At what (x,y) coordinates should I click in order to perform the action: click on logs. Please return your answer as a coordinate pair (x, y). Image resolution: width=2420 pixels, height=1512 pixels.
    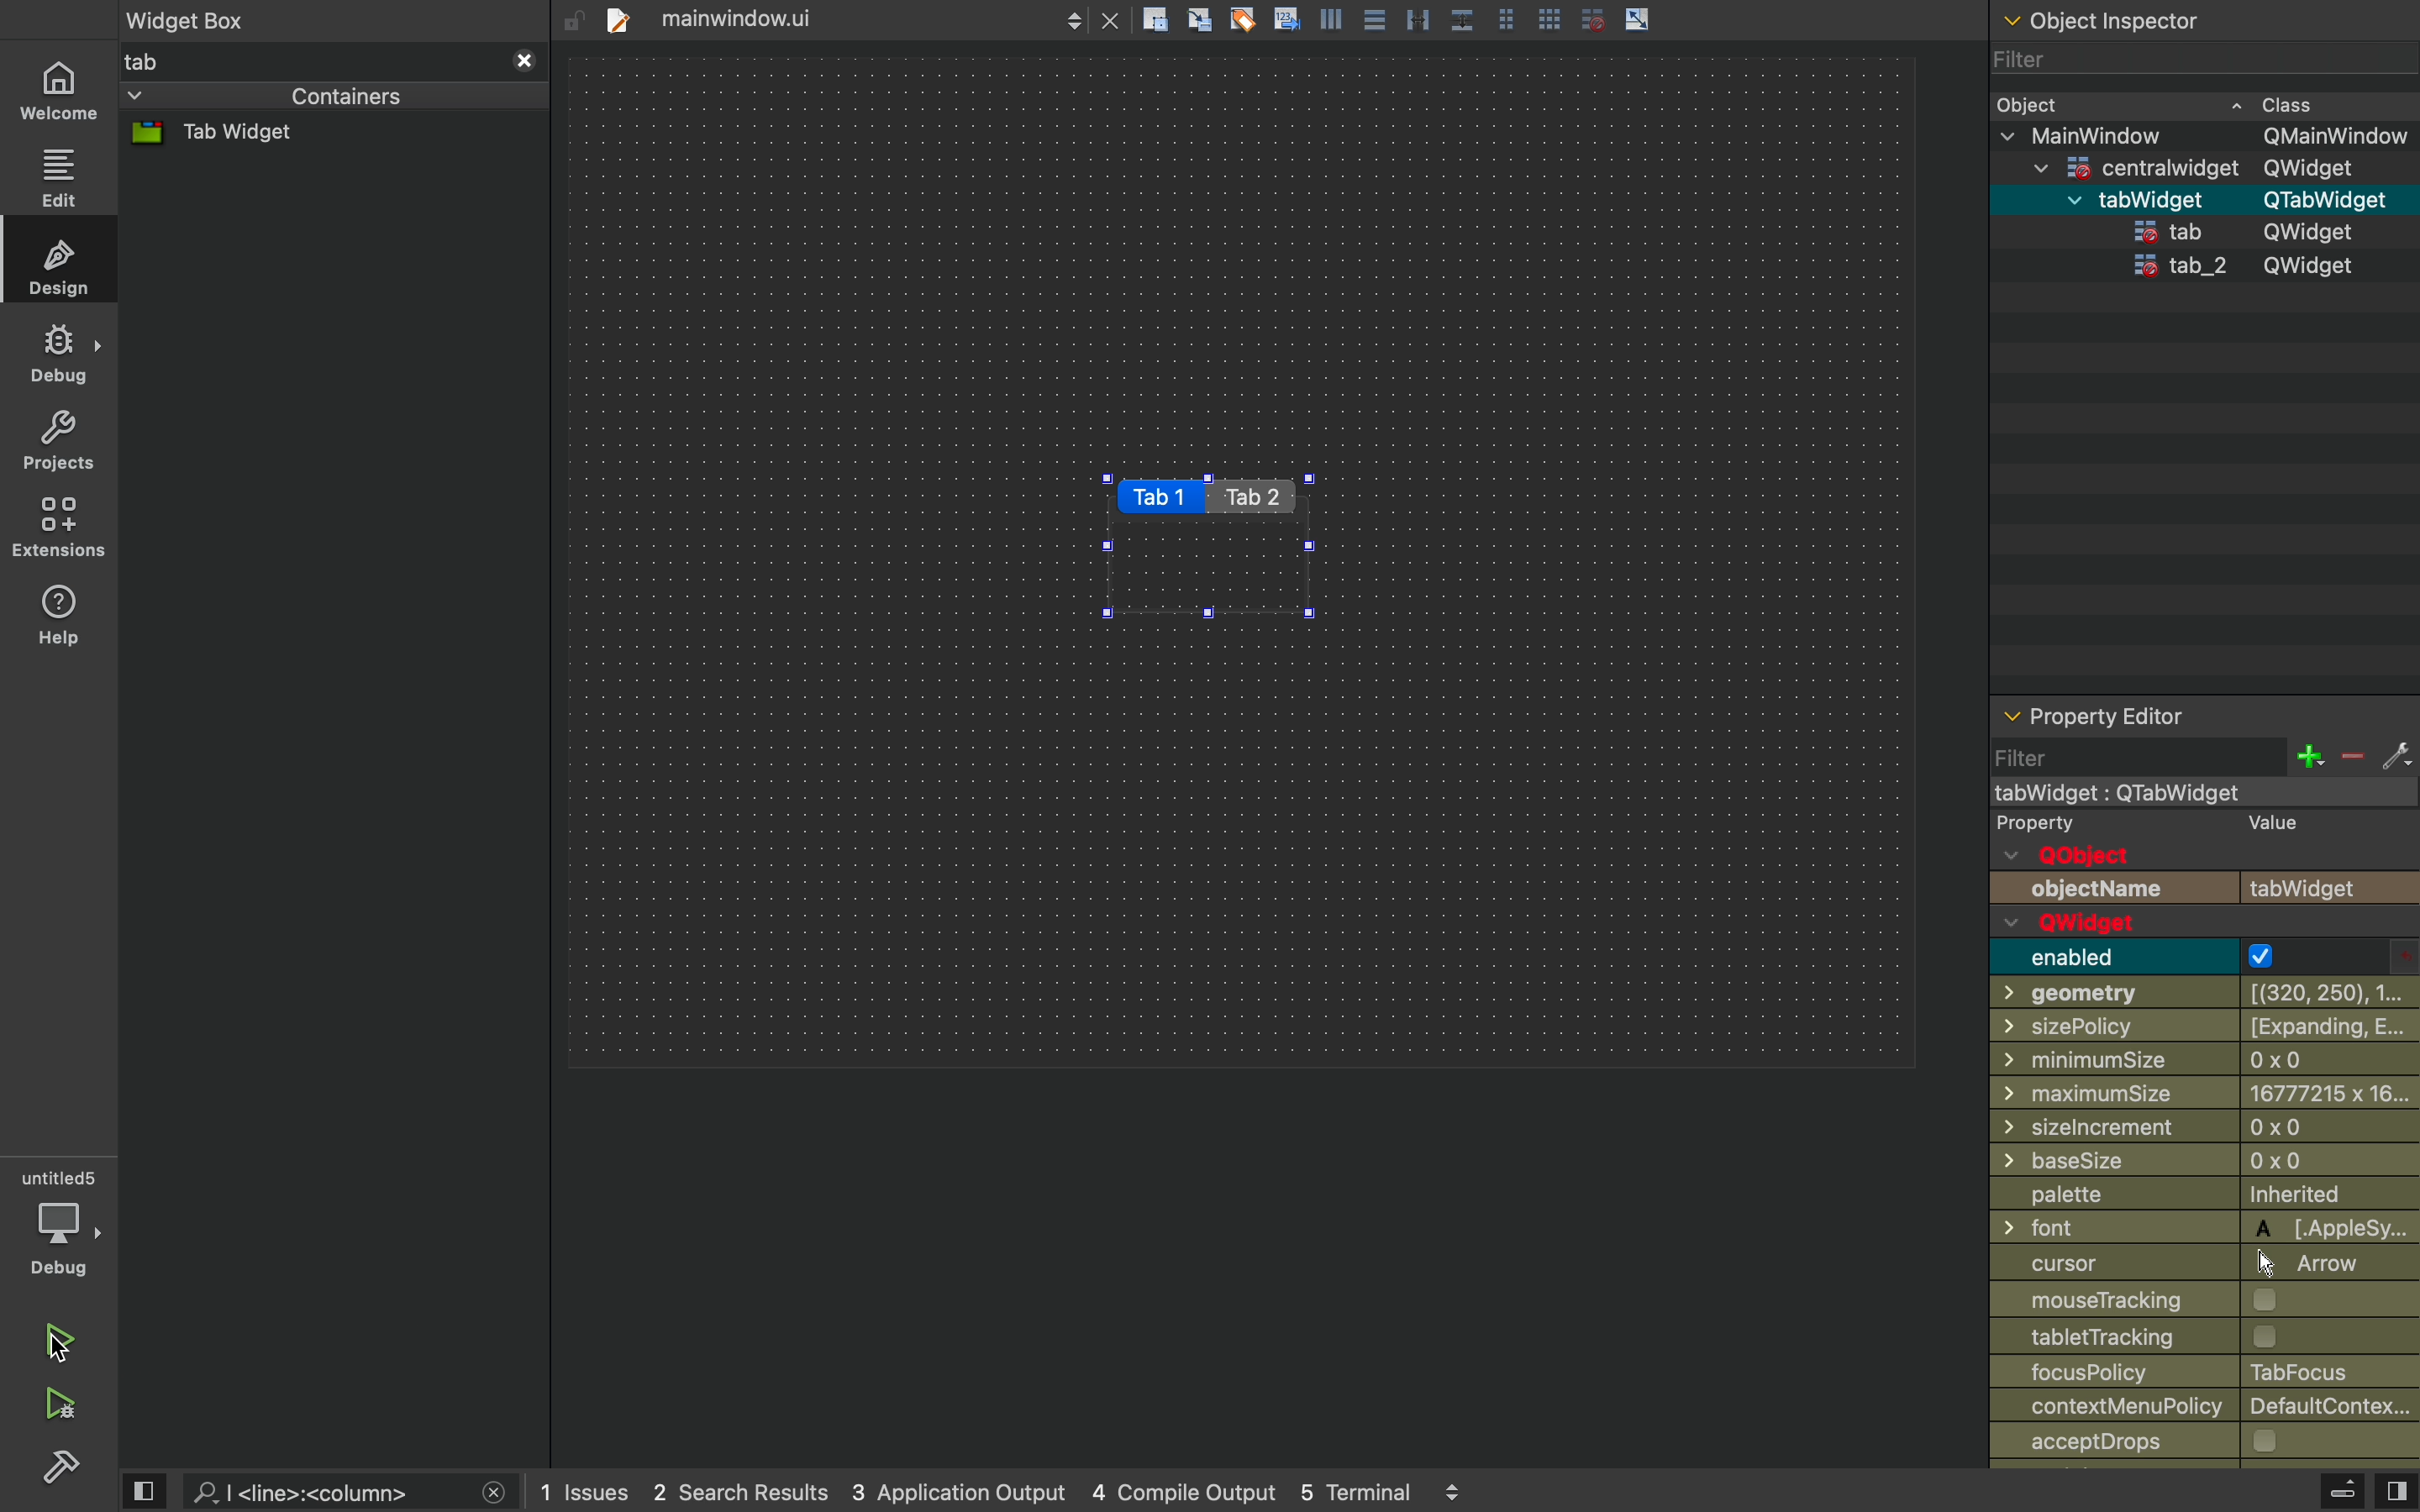
    Looking at the image, I should click on (1005, 1492).